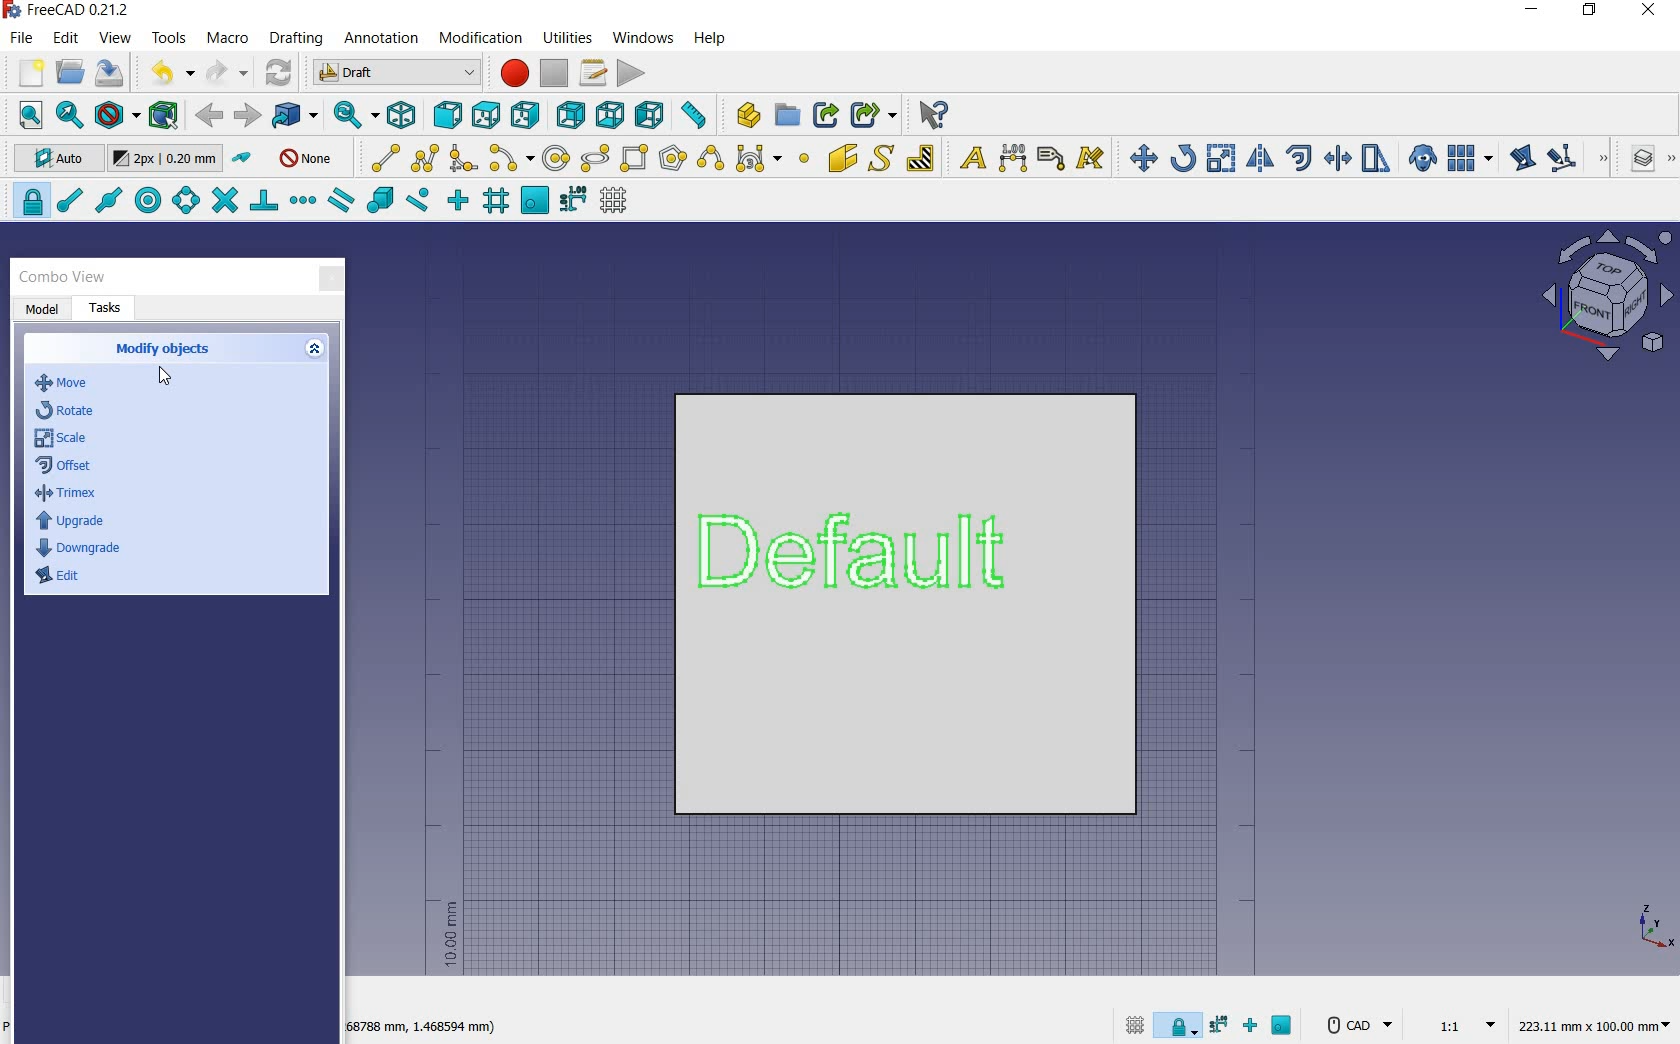 The width and height of the screenshot is (1680, 1044). I want to click on utilities, so click(569, 36).